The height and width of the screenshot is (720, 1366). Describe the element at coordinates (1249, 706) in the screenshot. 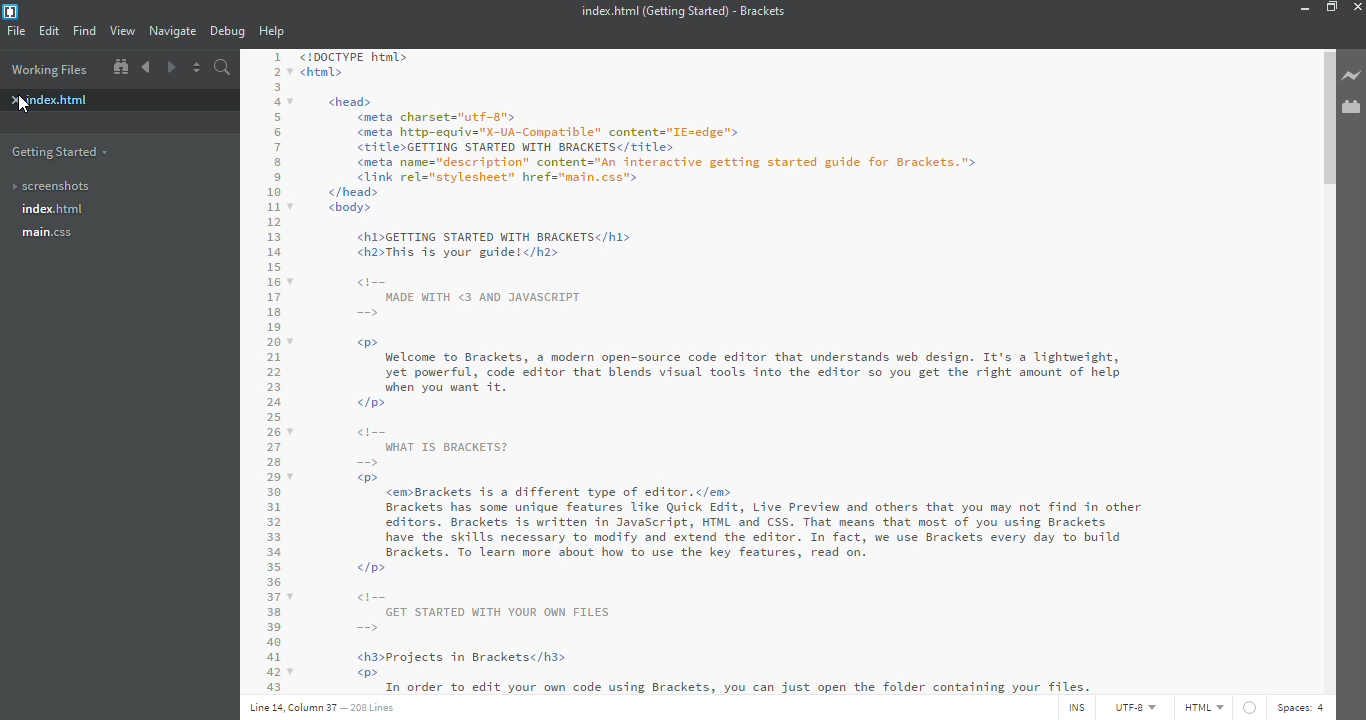

I see `linter` at that location.